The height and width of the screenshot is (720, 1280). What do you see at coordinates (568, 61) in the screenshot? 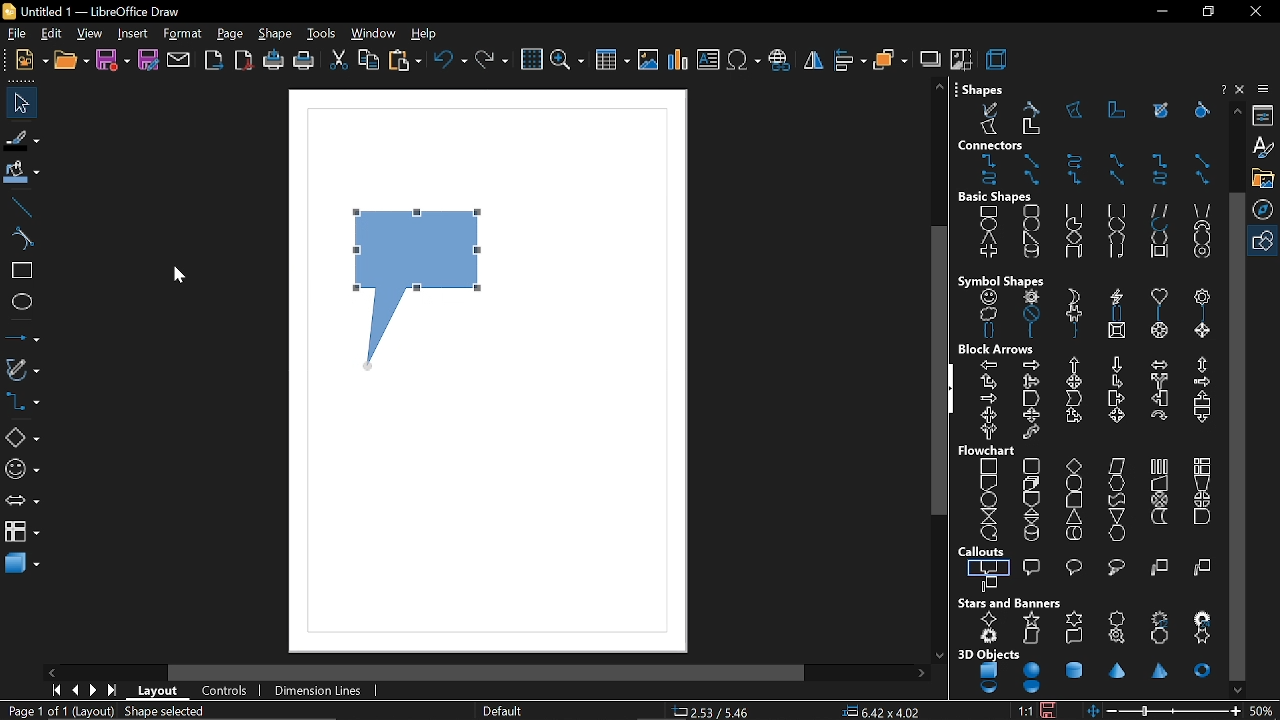
I see `zoom` at bounding box center [568, 61].